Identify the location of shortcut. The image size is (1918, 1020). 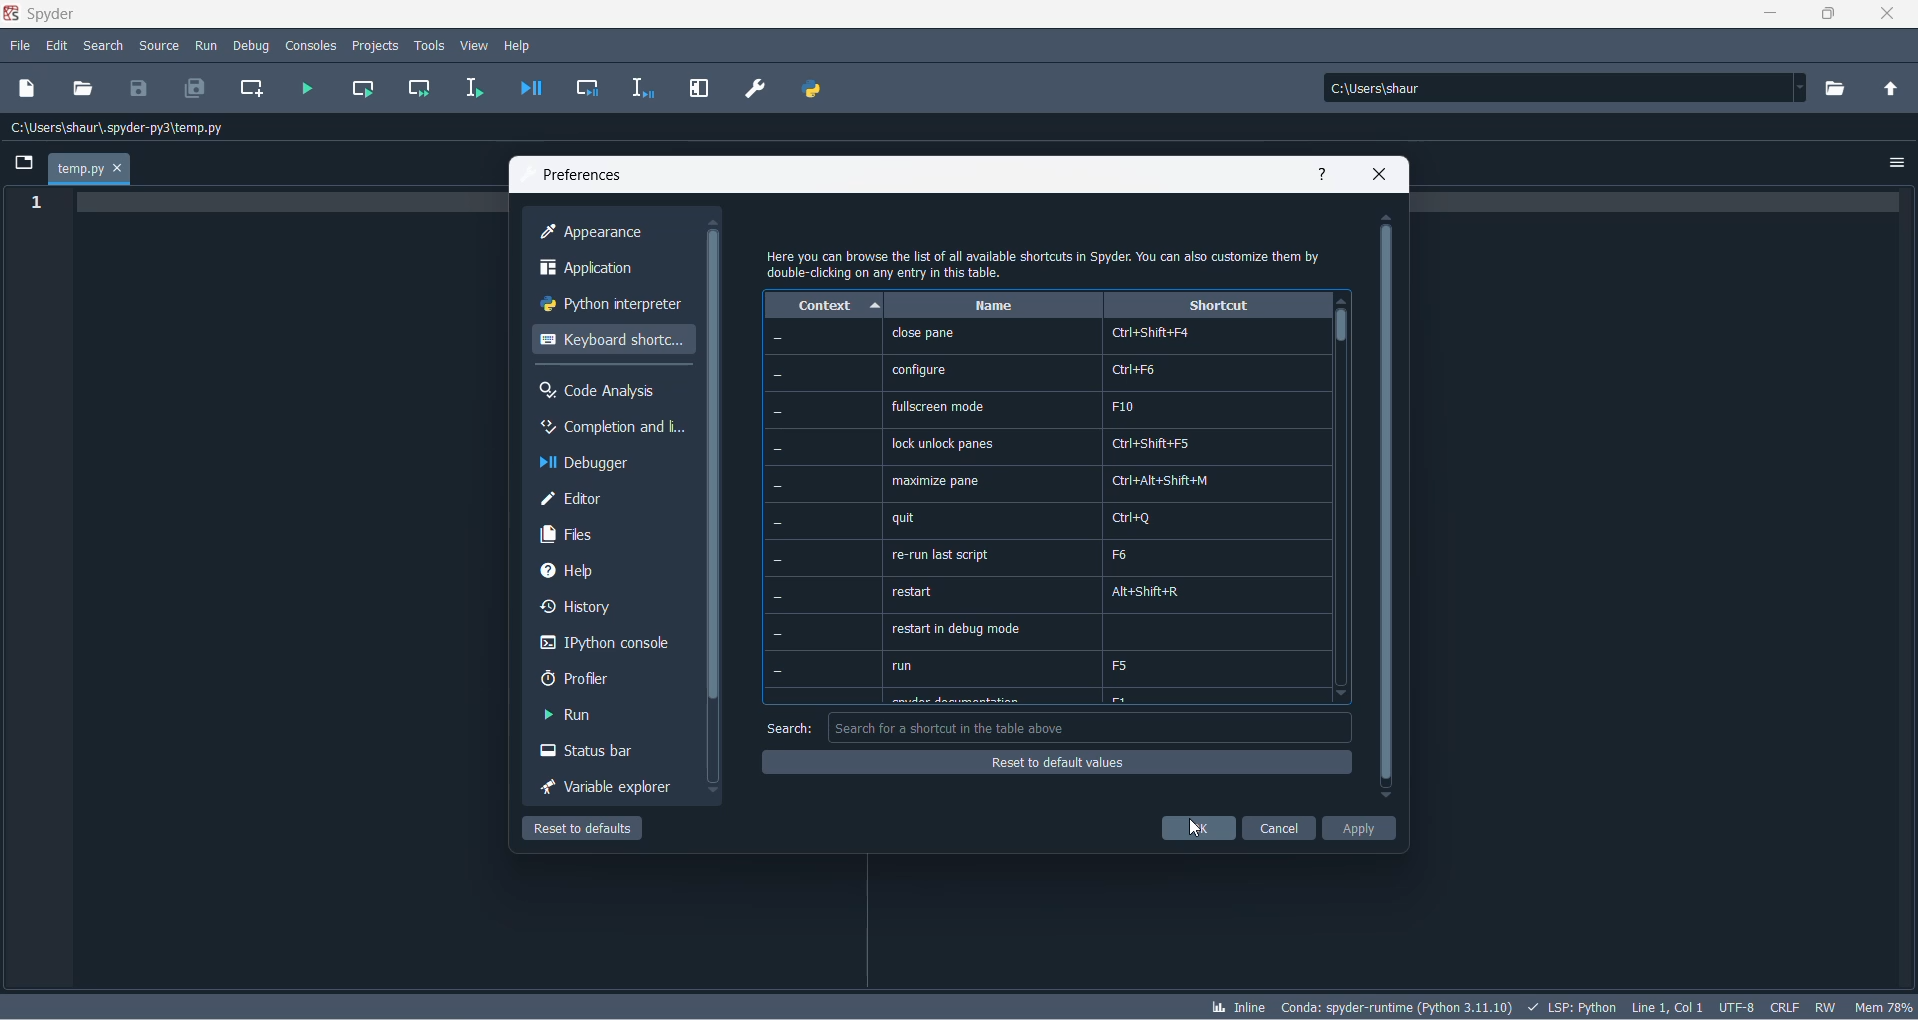
(1217, 306).